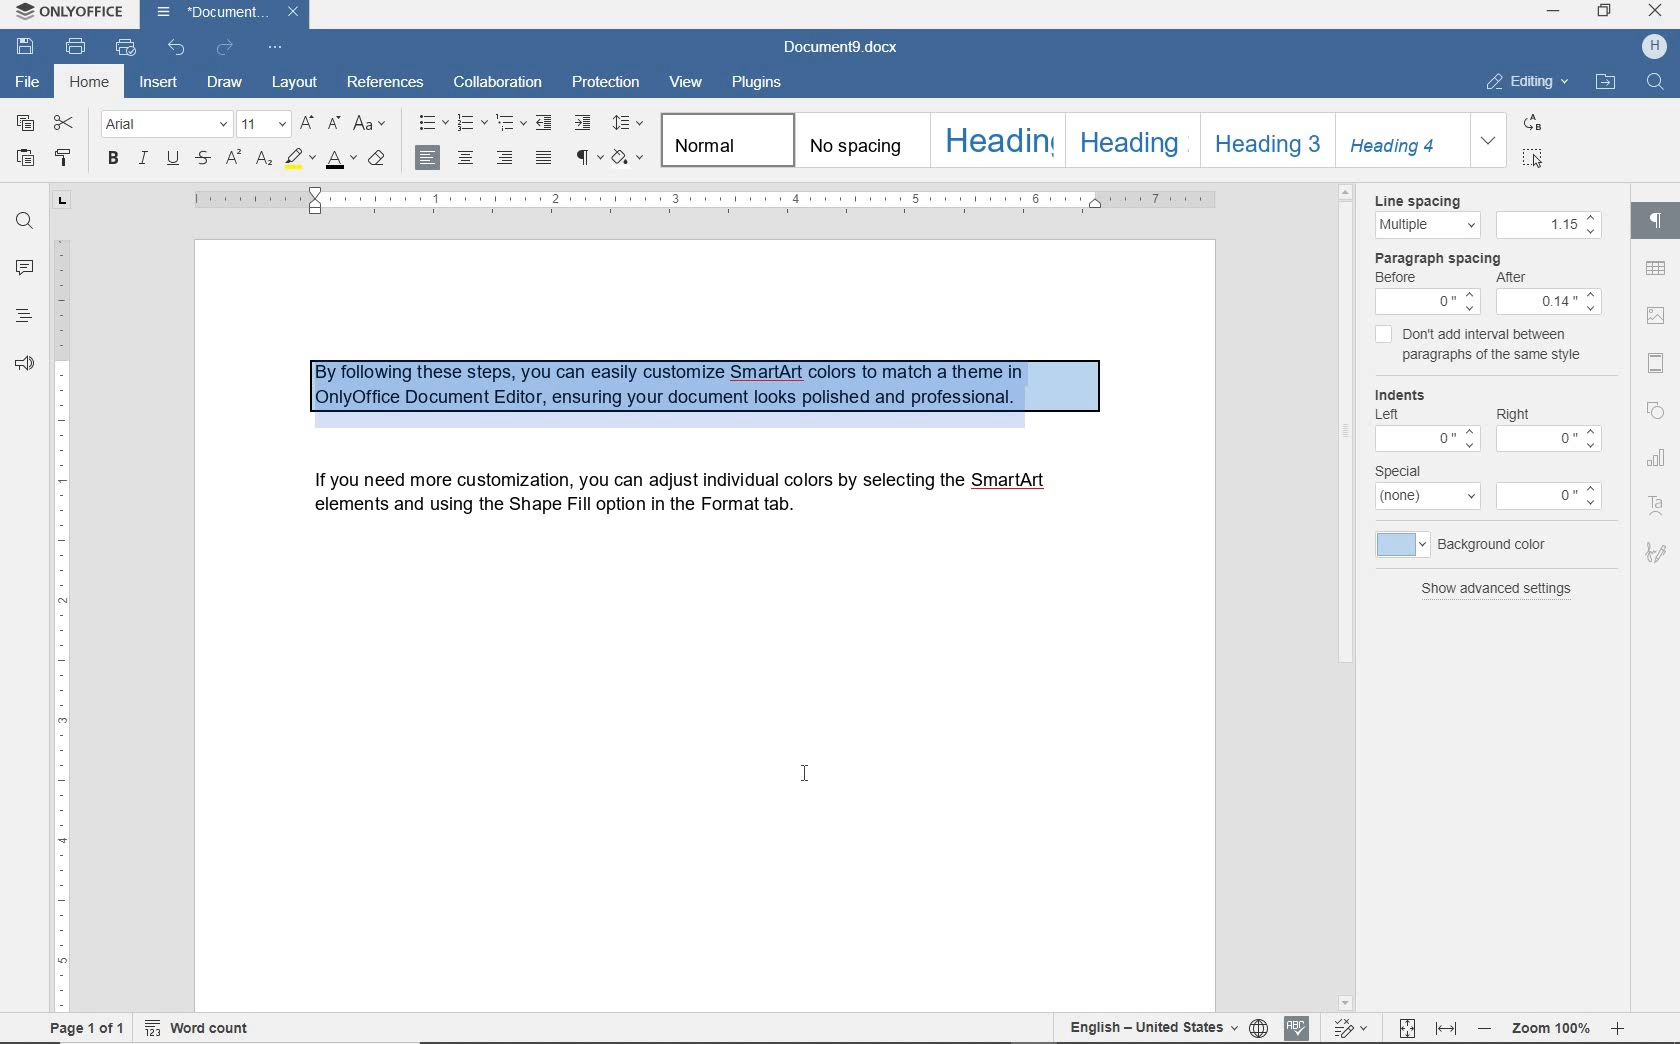  I want to click on decrement font size, so click(335, 122).